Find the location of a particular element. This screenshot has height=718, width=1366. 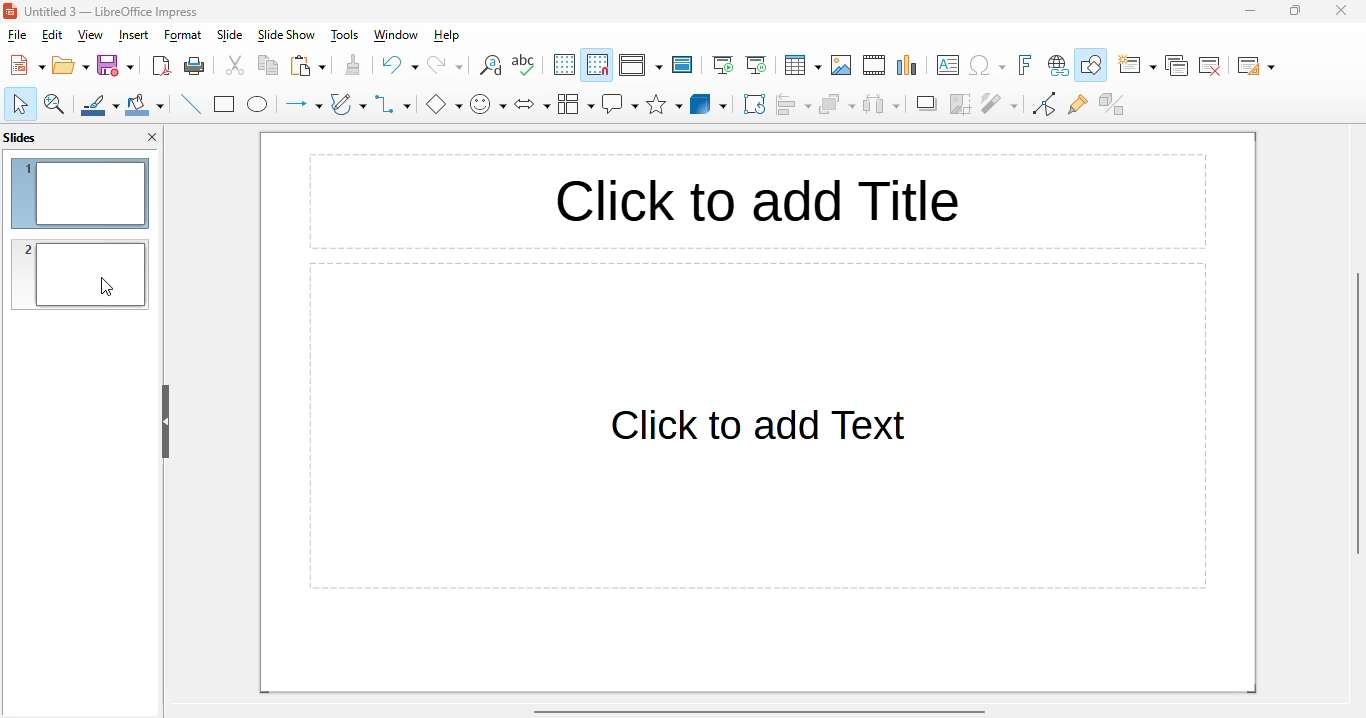

save is located at coordinates (115, 65).